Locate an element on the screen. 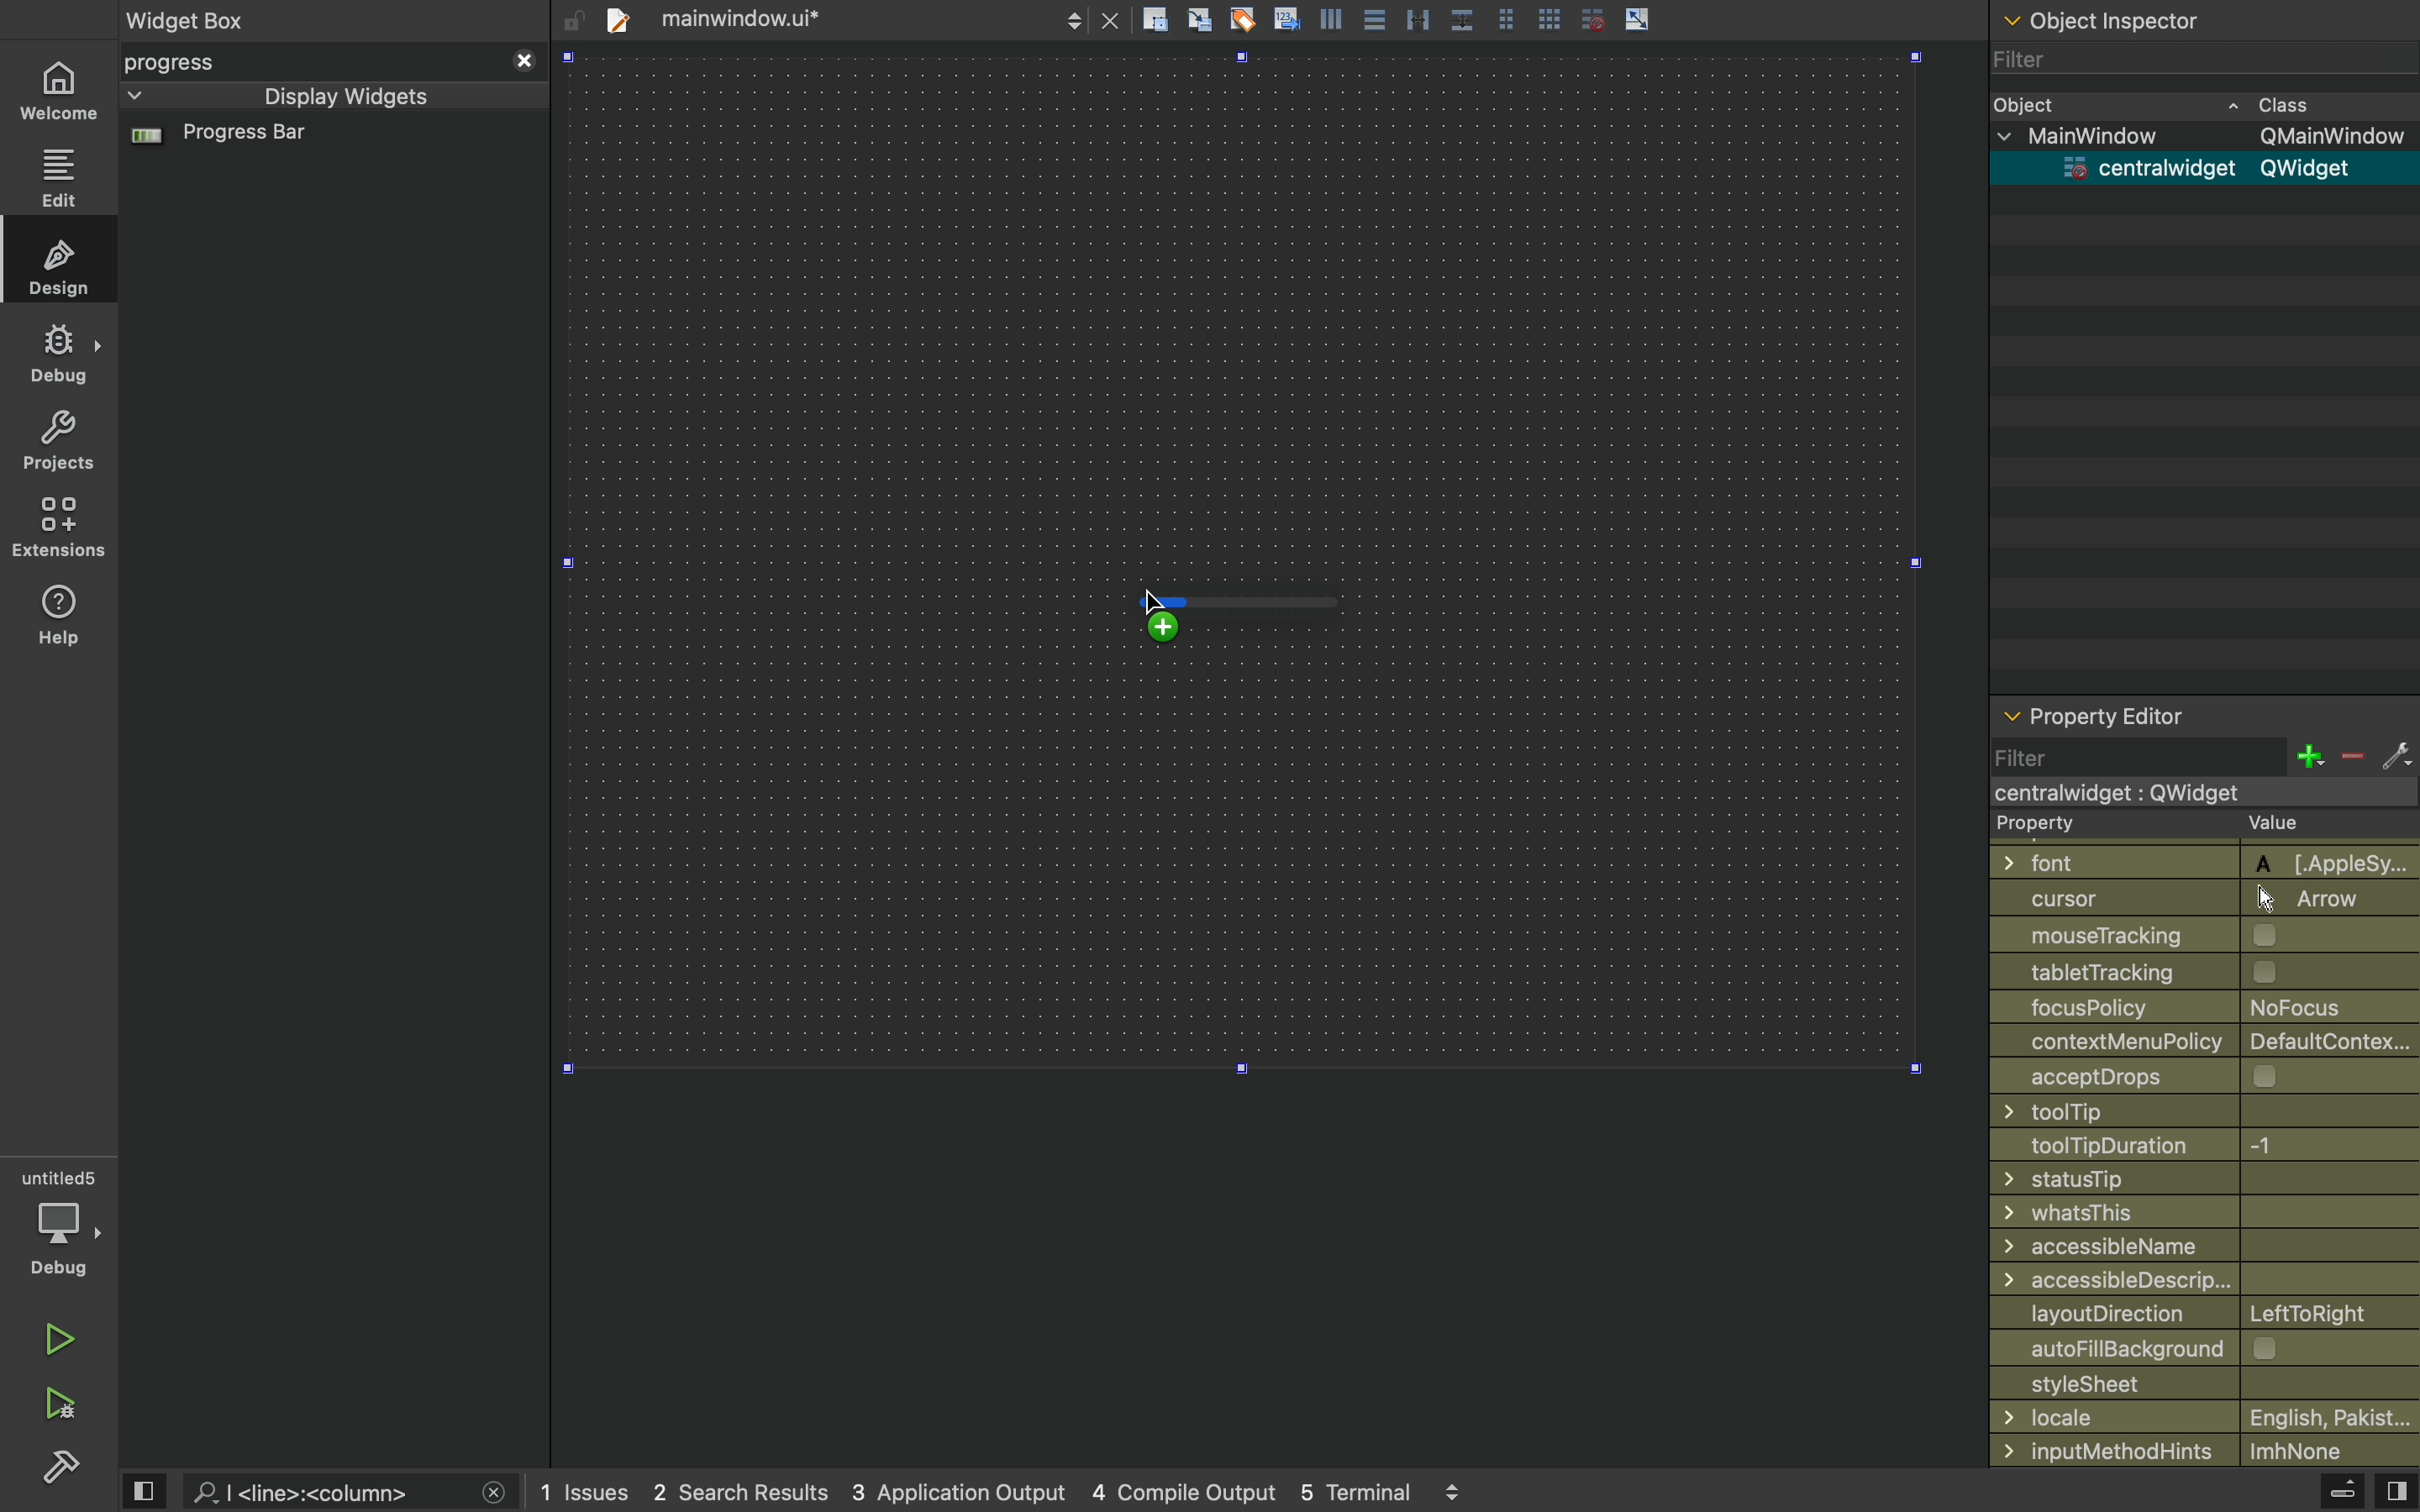 The width and height of the screenshot is (2420, 1512). logs is located at coordinates (1013, 1492).